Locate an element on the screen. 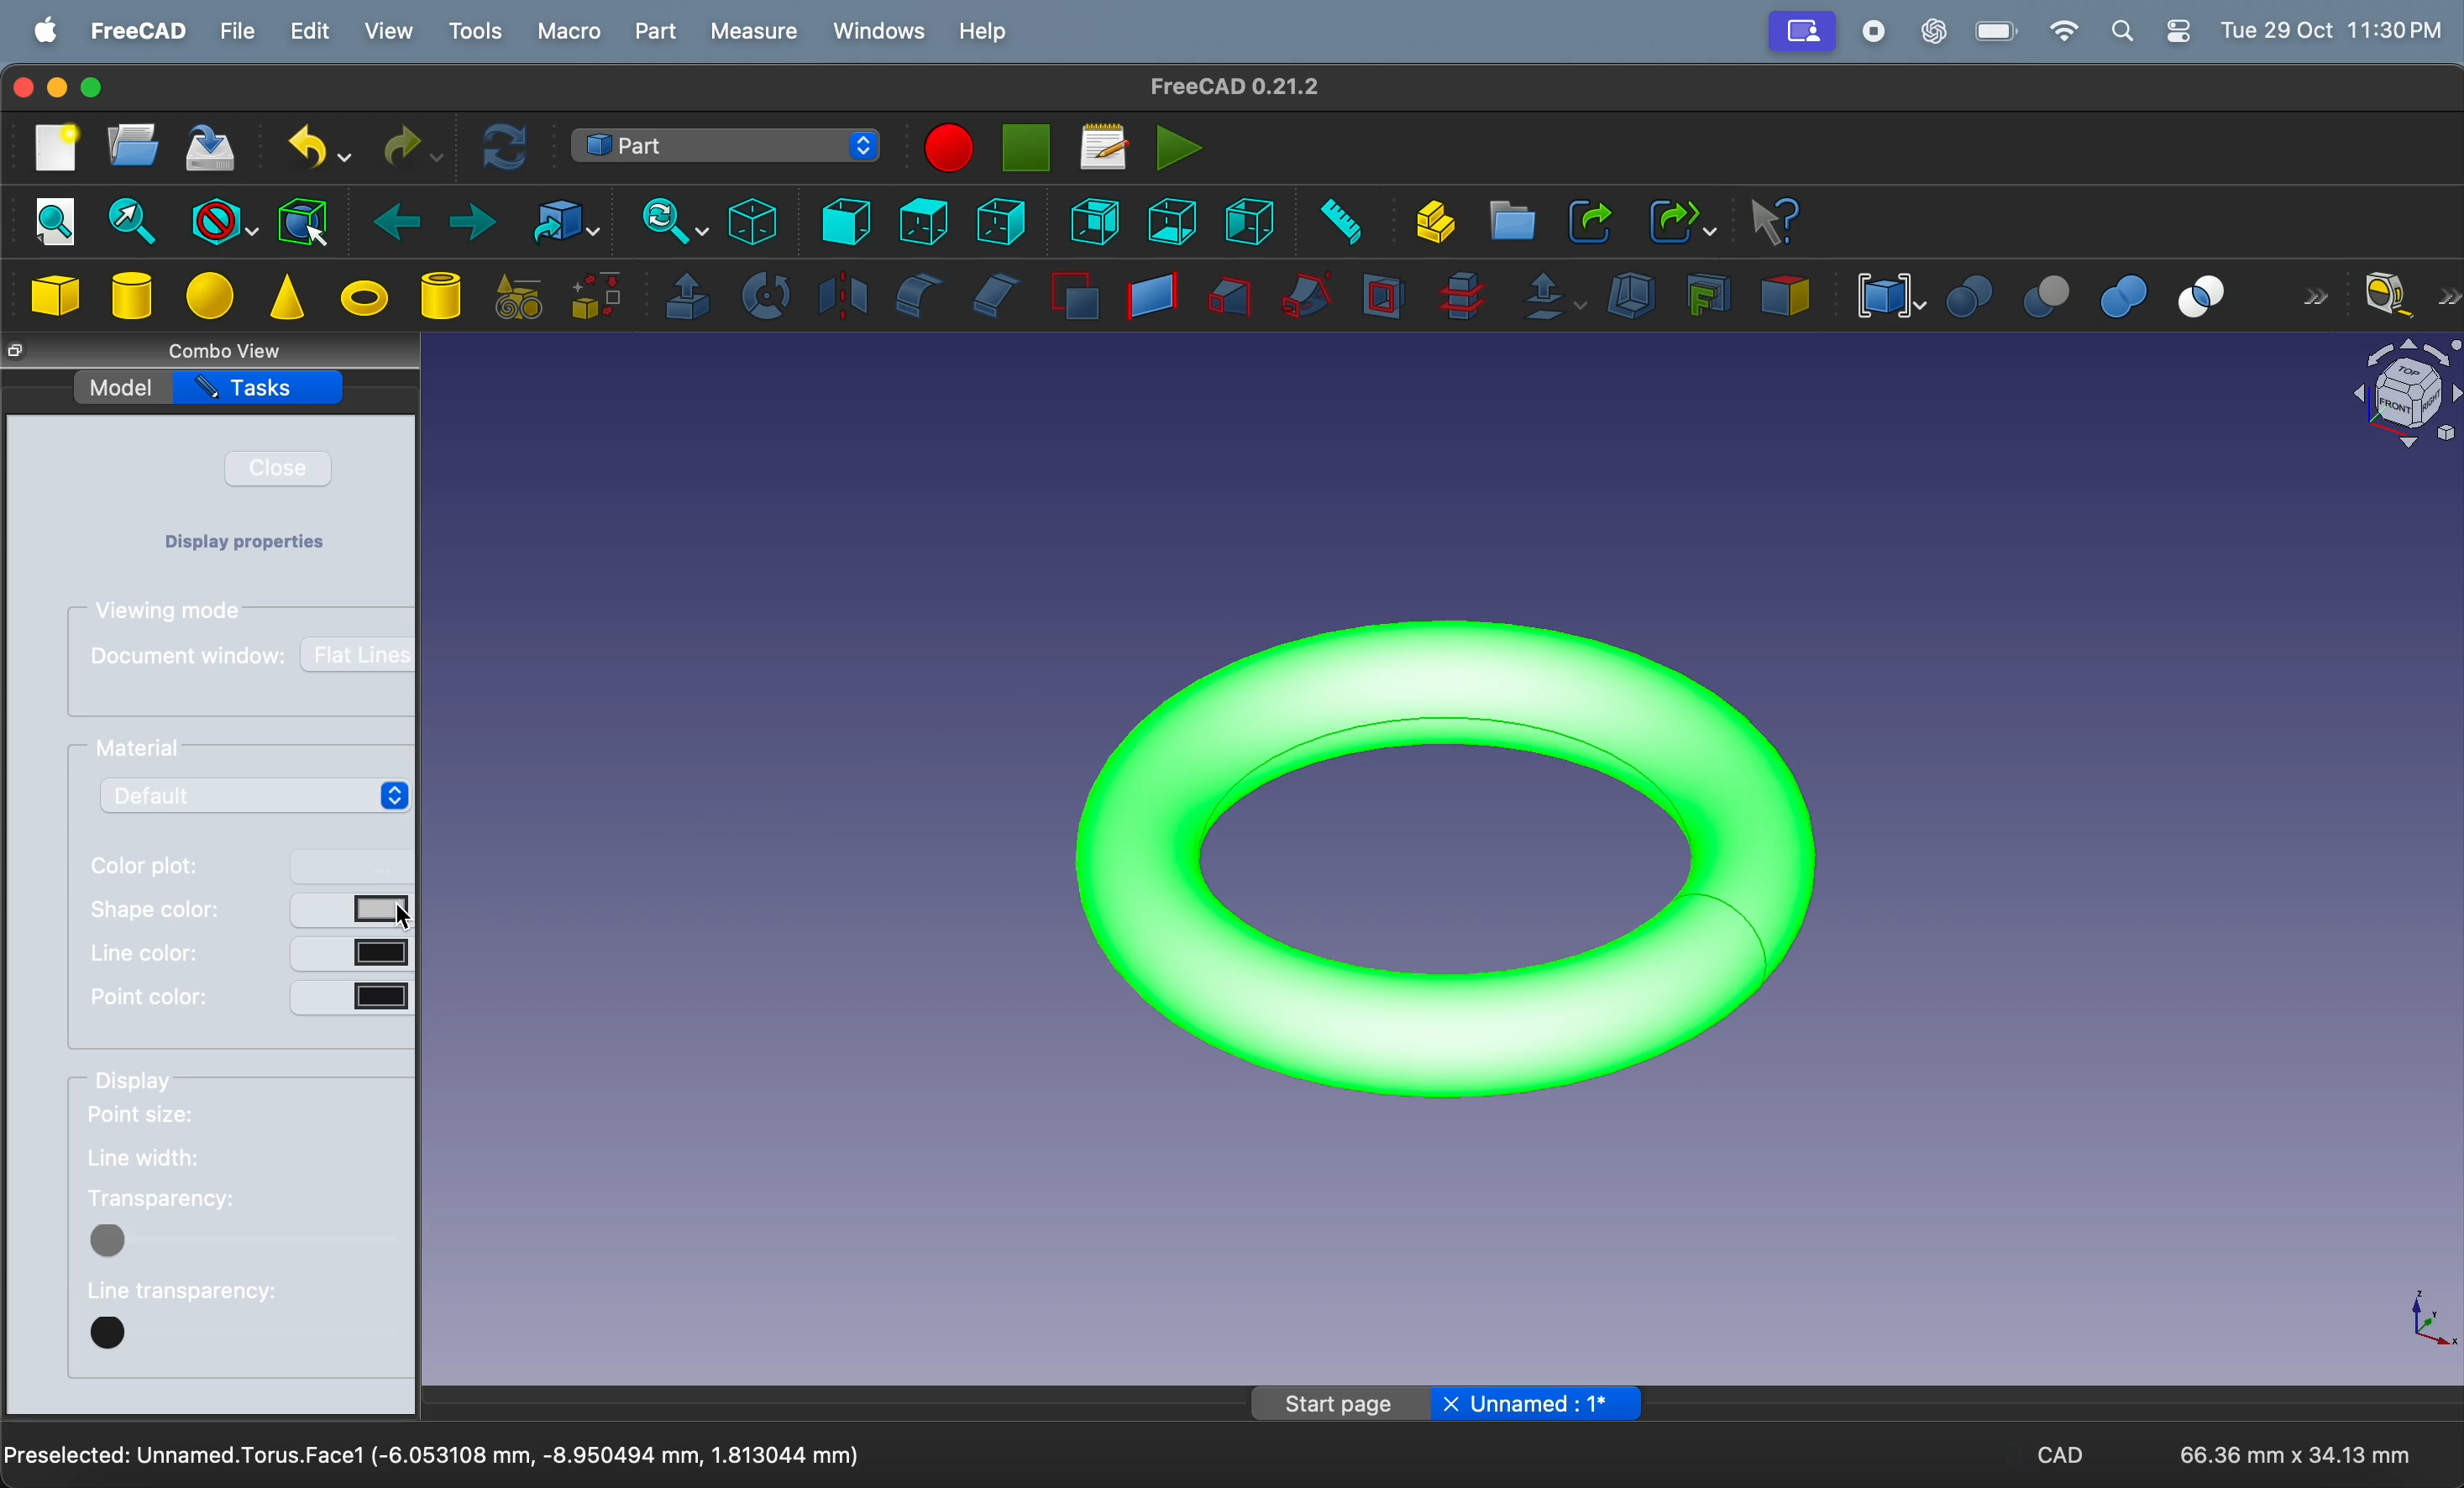 Image resolution: width=2464 pixels, height=1488 pixels. button is located at coordinates (352, 866).